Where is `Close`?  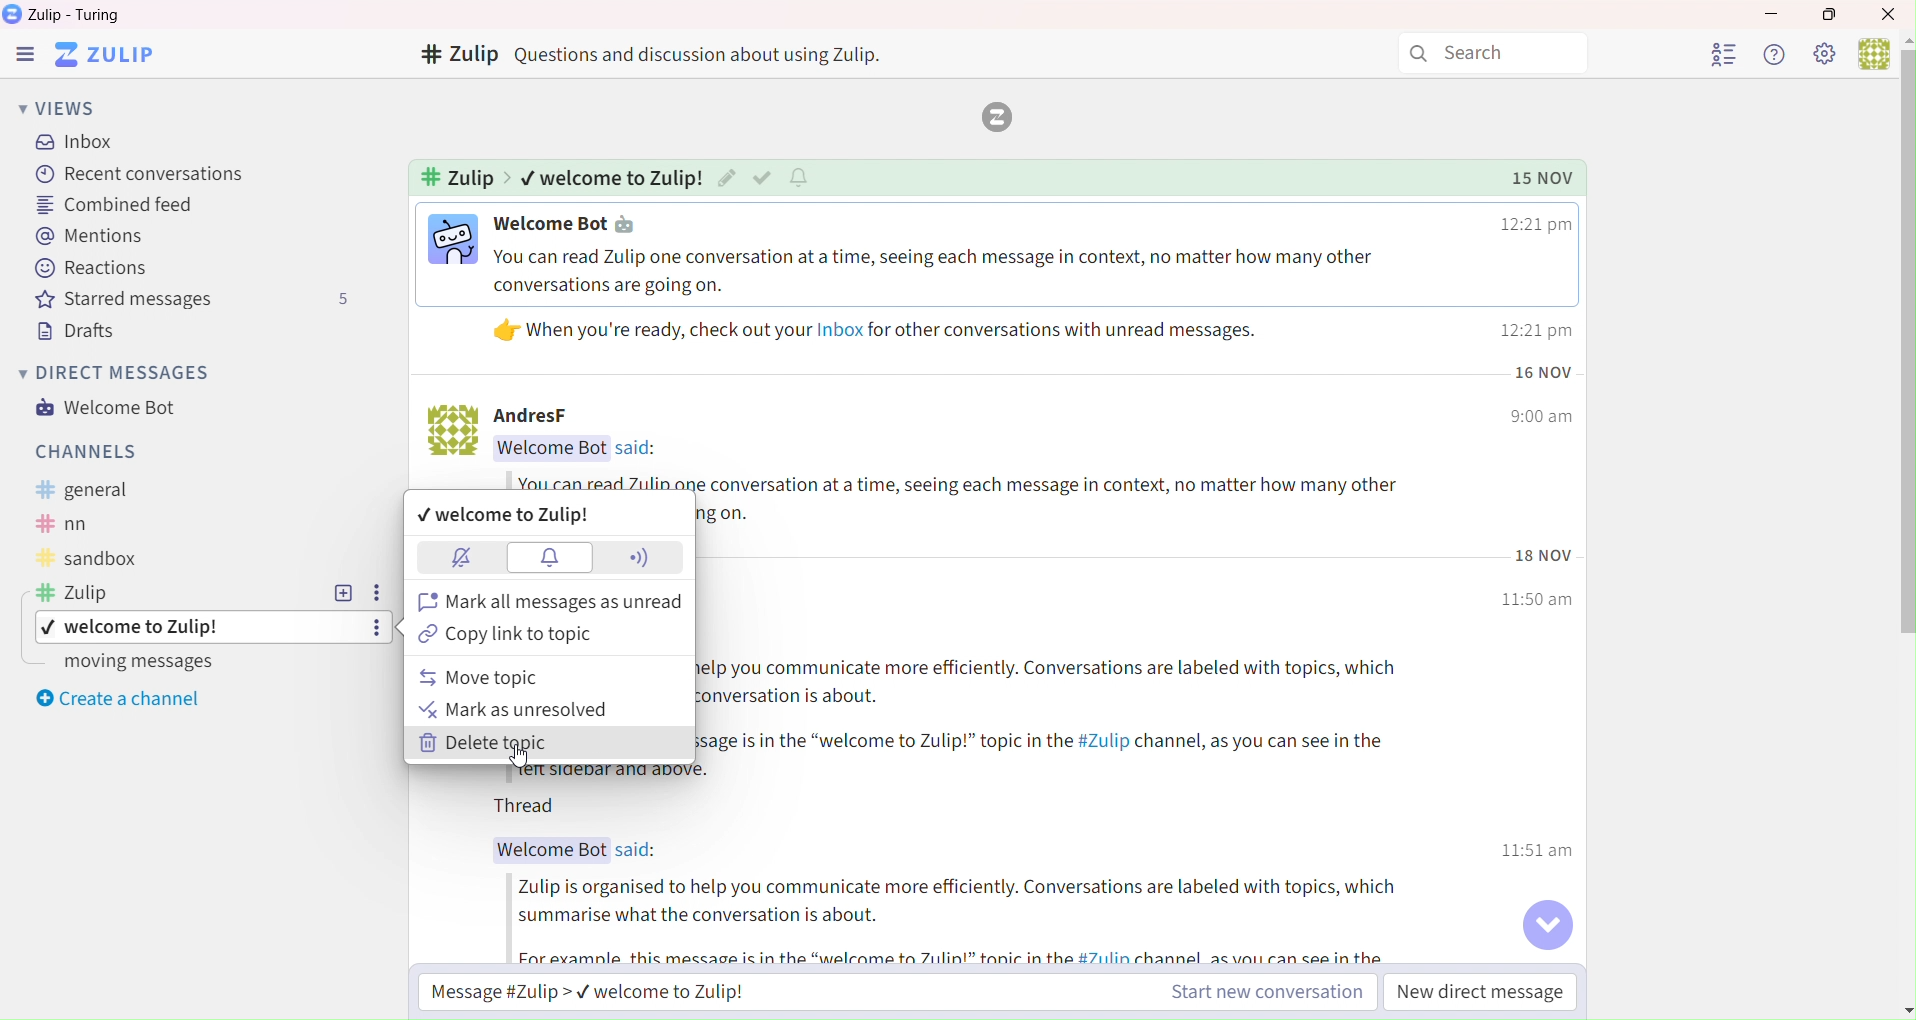 Close is located at coordinates (1887, 15).